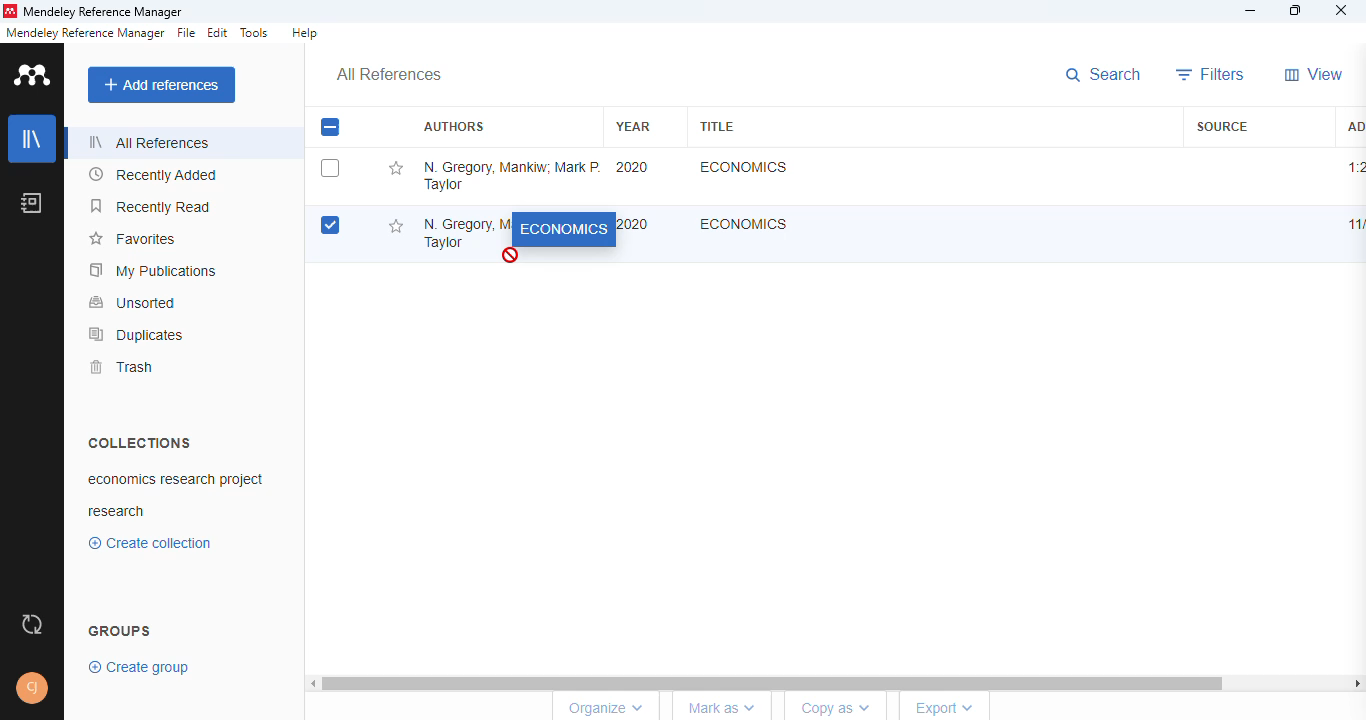  Describe the element at coordinates (131, 239) in the screenshot. I see `favorites` at that location.